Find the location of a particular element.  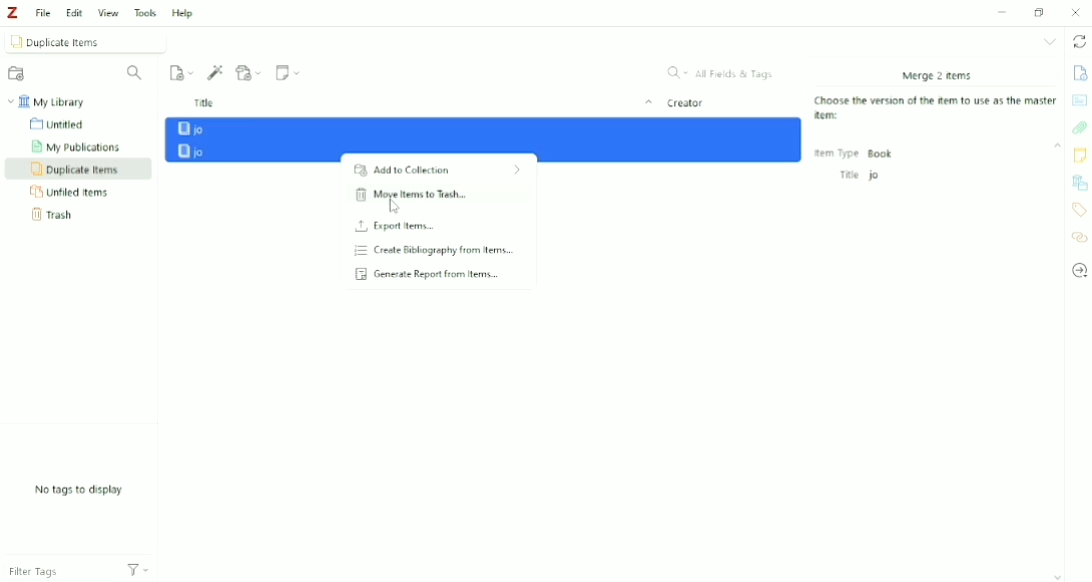

Item Type Book is located at coordinates (855, 153).